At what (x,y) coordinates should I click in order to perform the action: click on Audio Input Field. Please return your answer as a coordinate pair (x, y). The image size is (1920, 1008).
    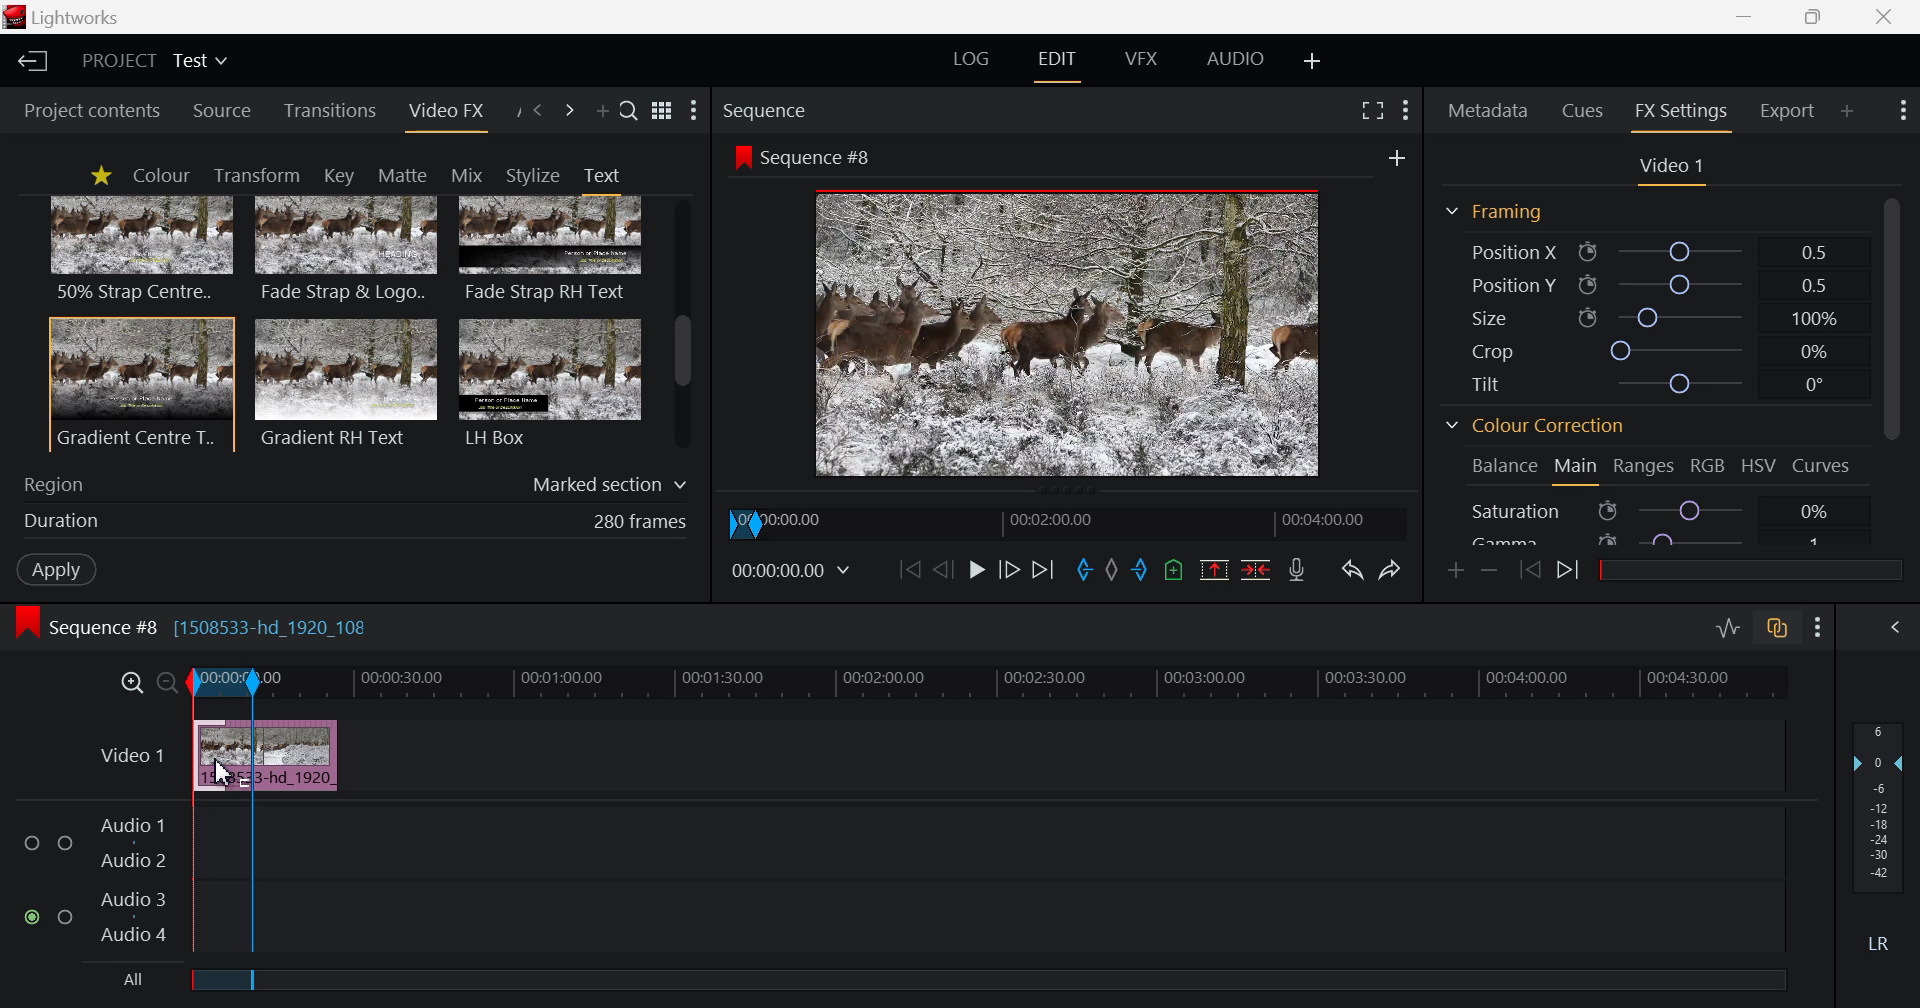
    Looking at the image, I should click on (1021, 872).